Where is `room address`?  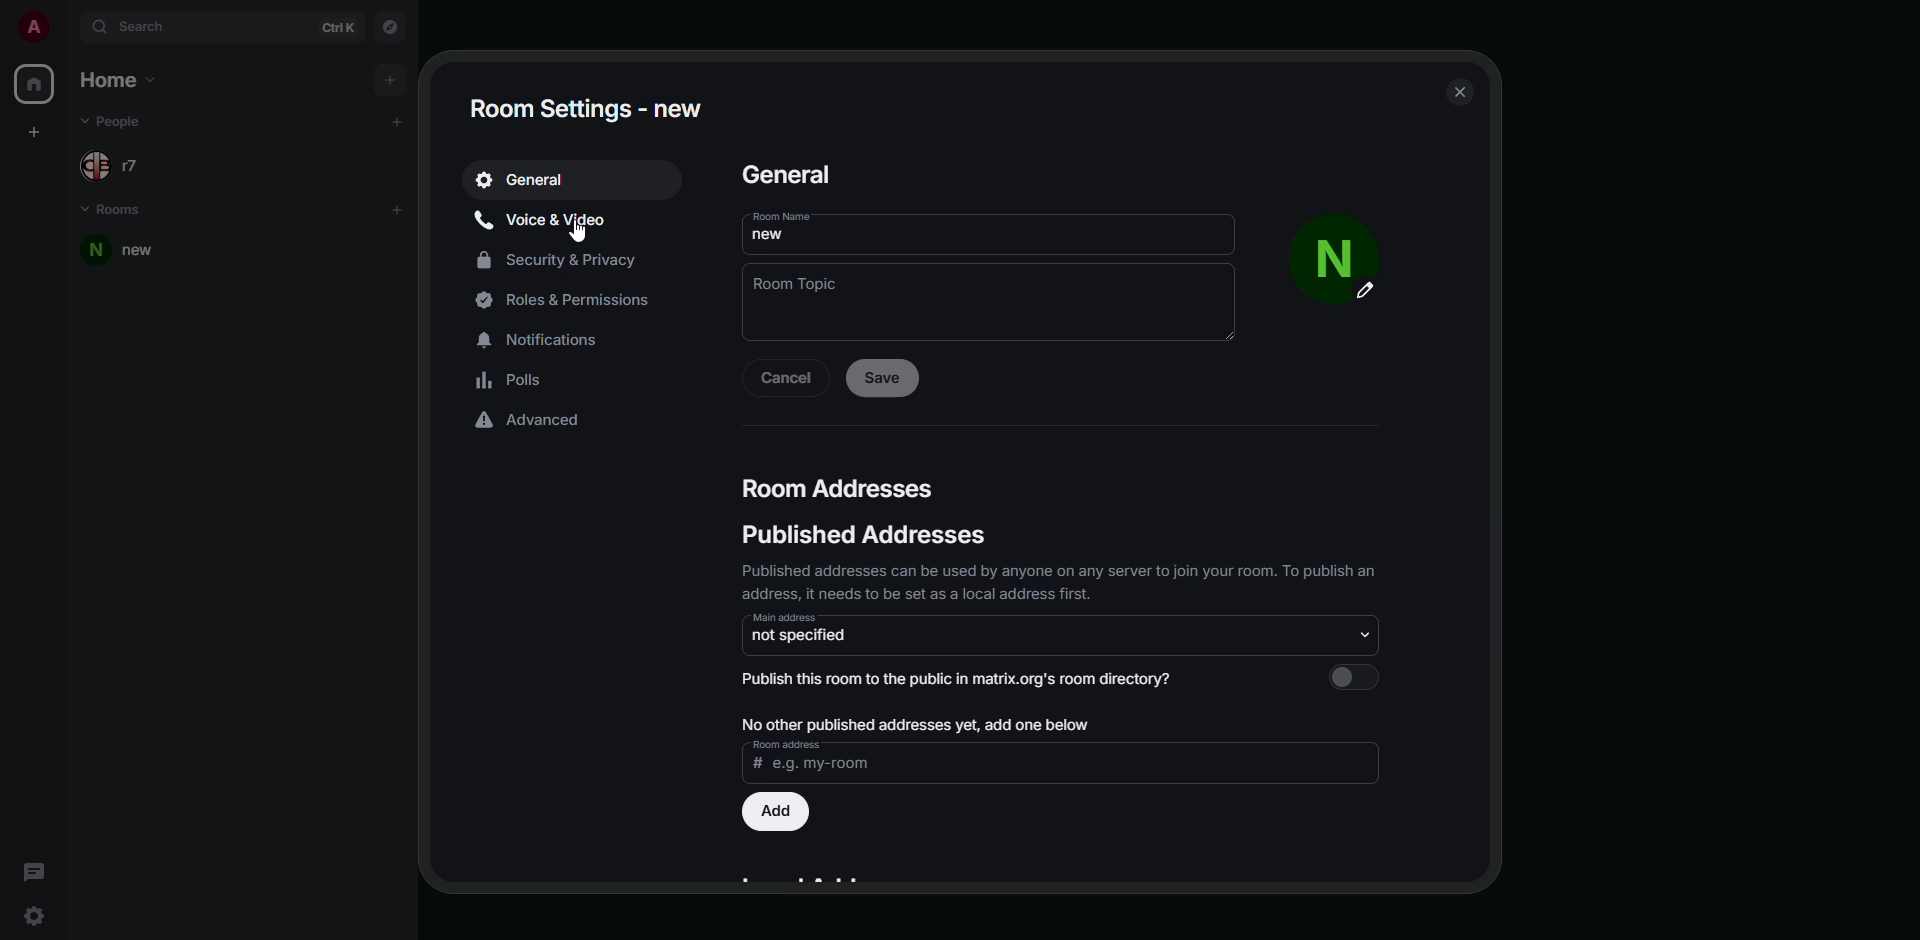 room address is located at coordinates (812, 759).